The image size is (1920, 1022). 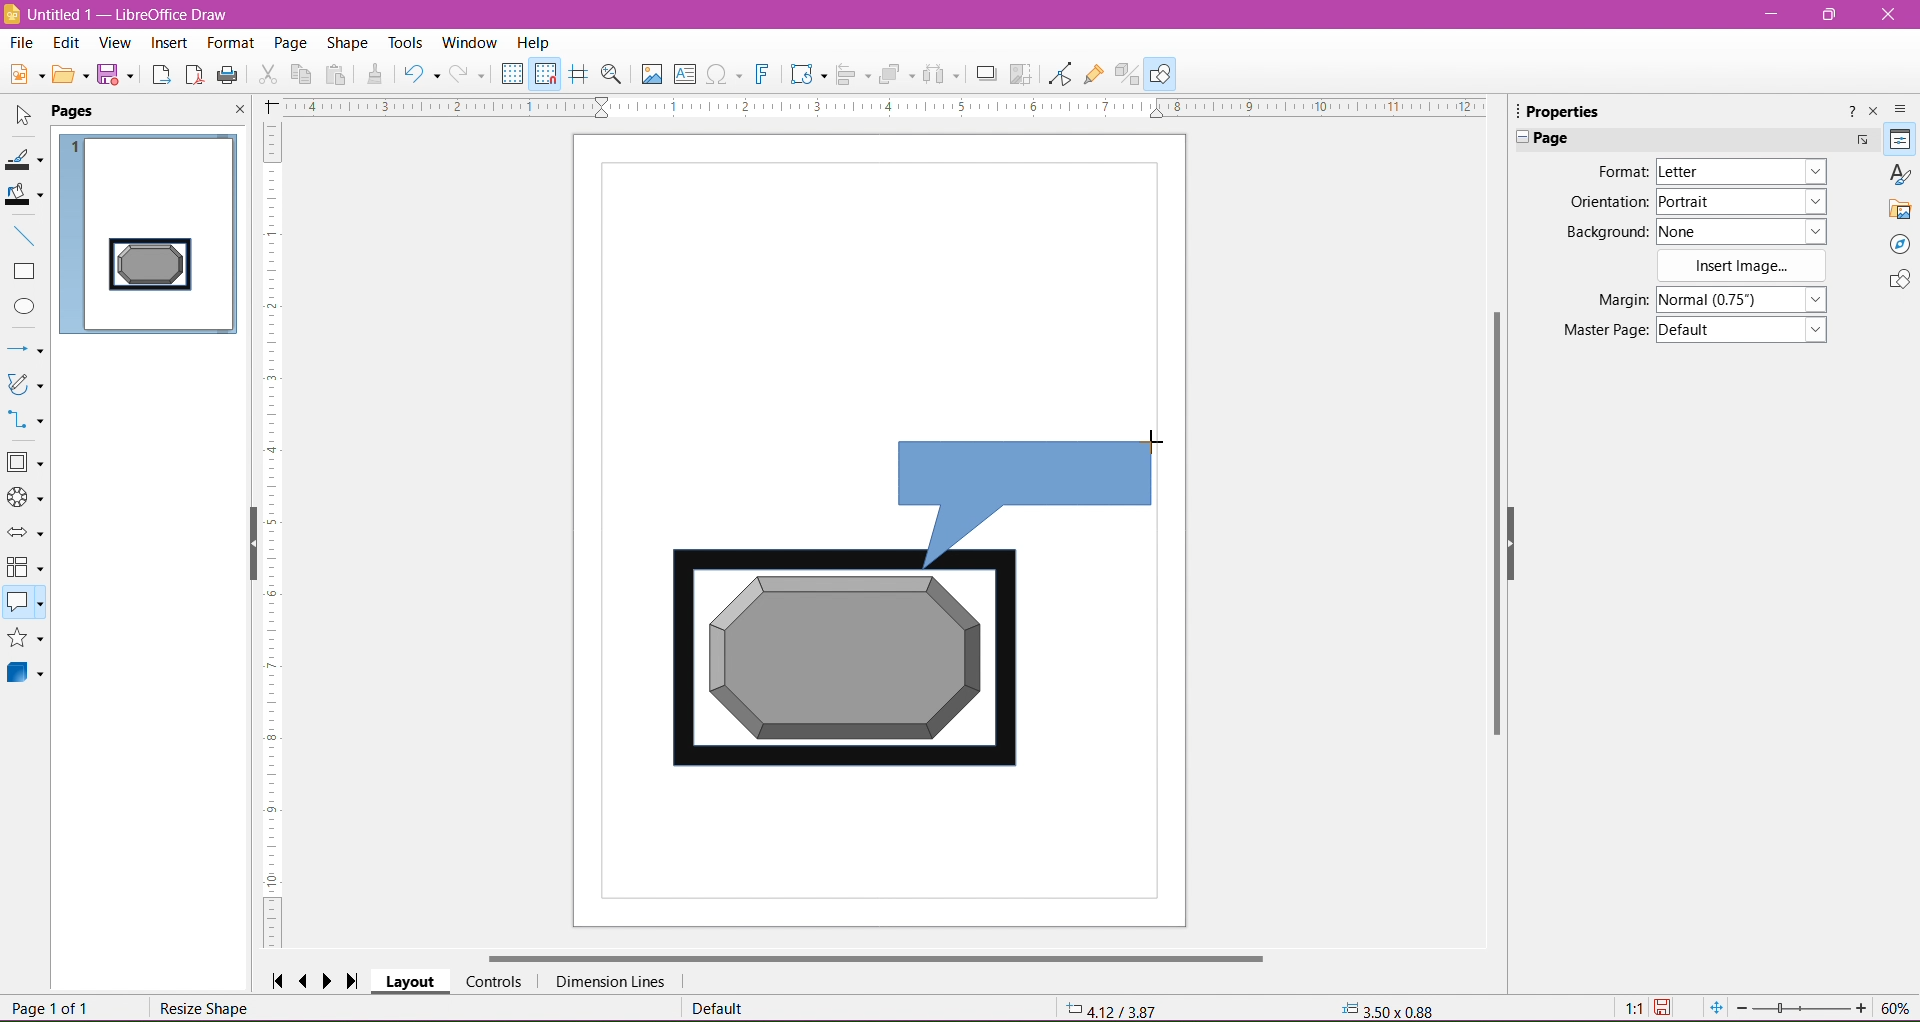 I want to click on Paste, so click(x=339, y=74).